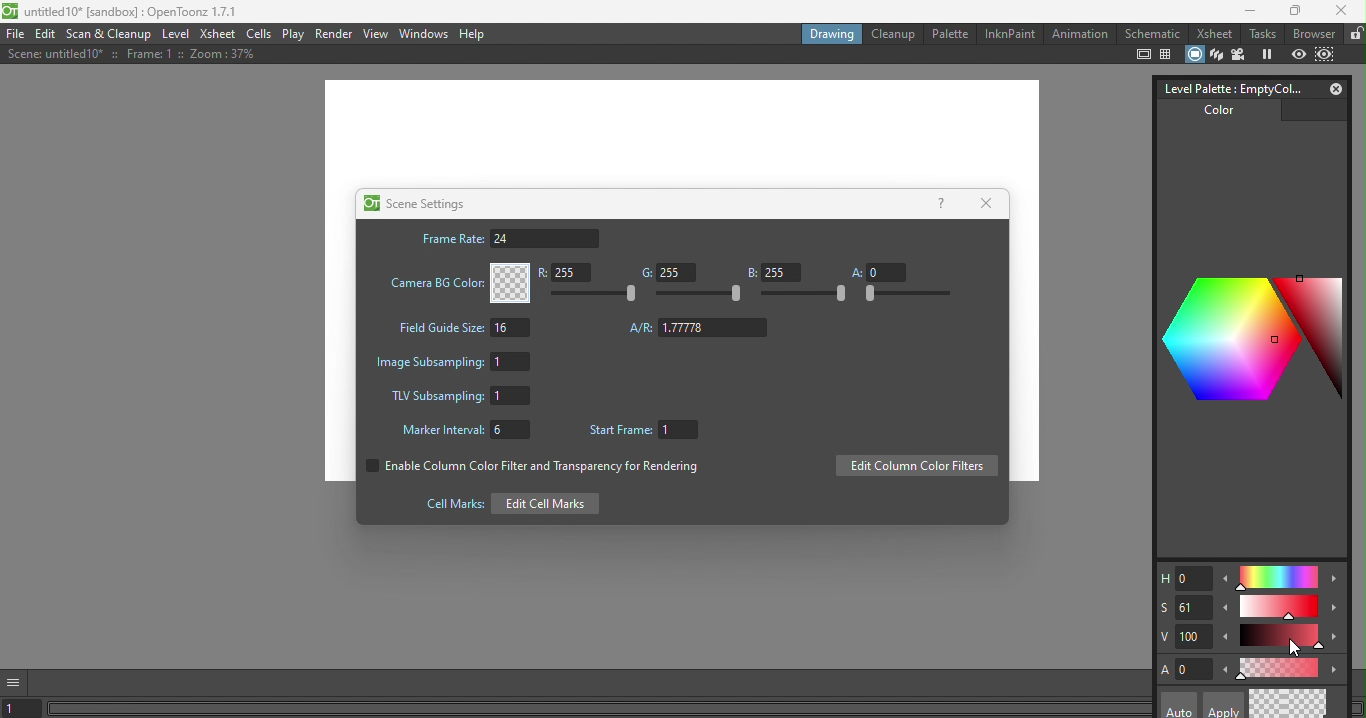 The height and width of the screenshot is (718, 1366). I want to click on File name, so click(124, 13).